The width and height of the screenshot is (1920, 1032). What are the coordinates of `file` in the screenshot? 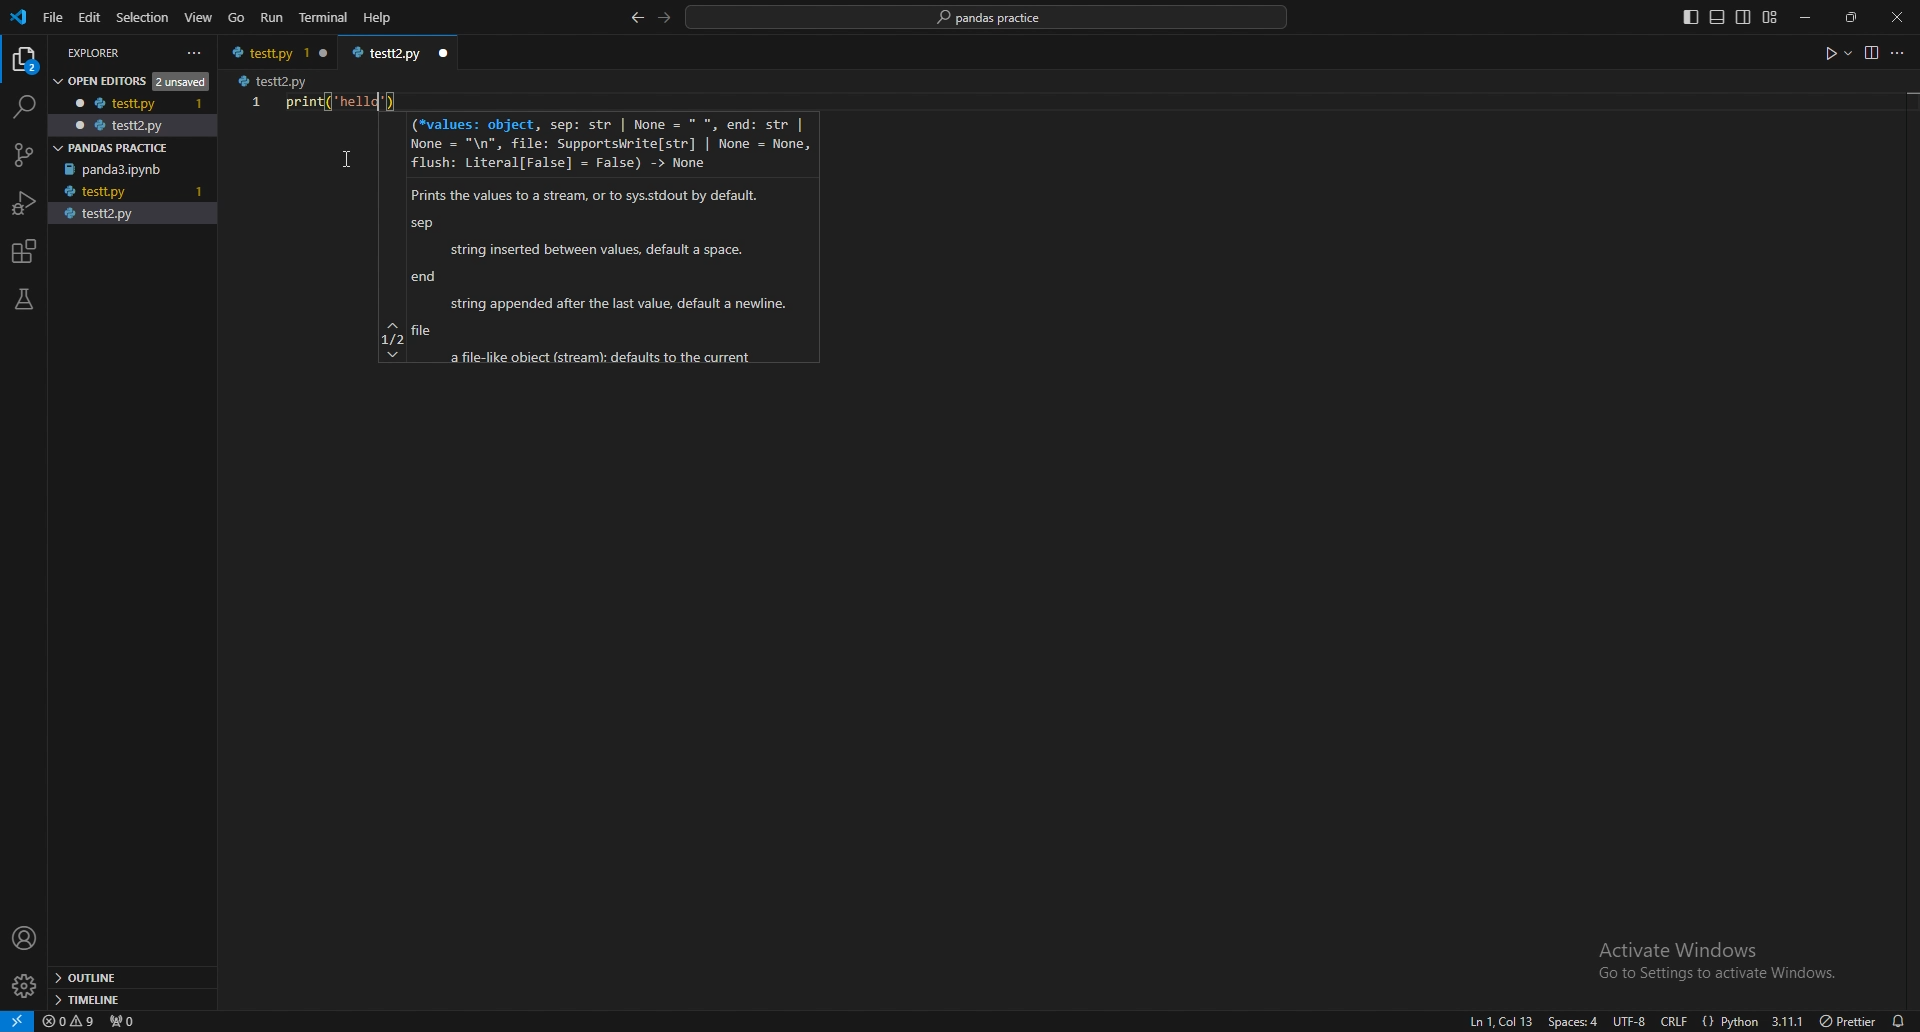 It's located at (54, 17).